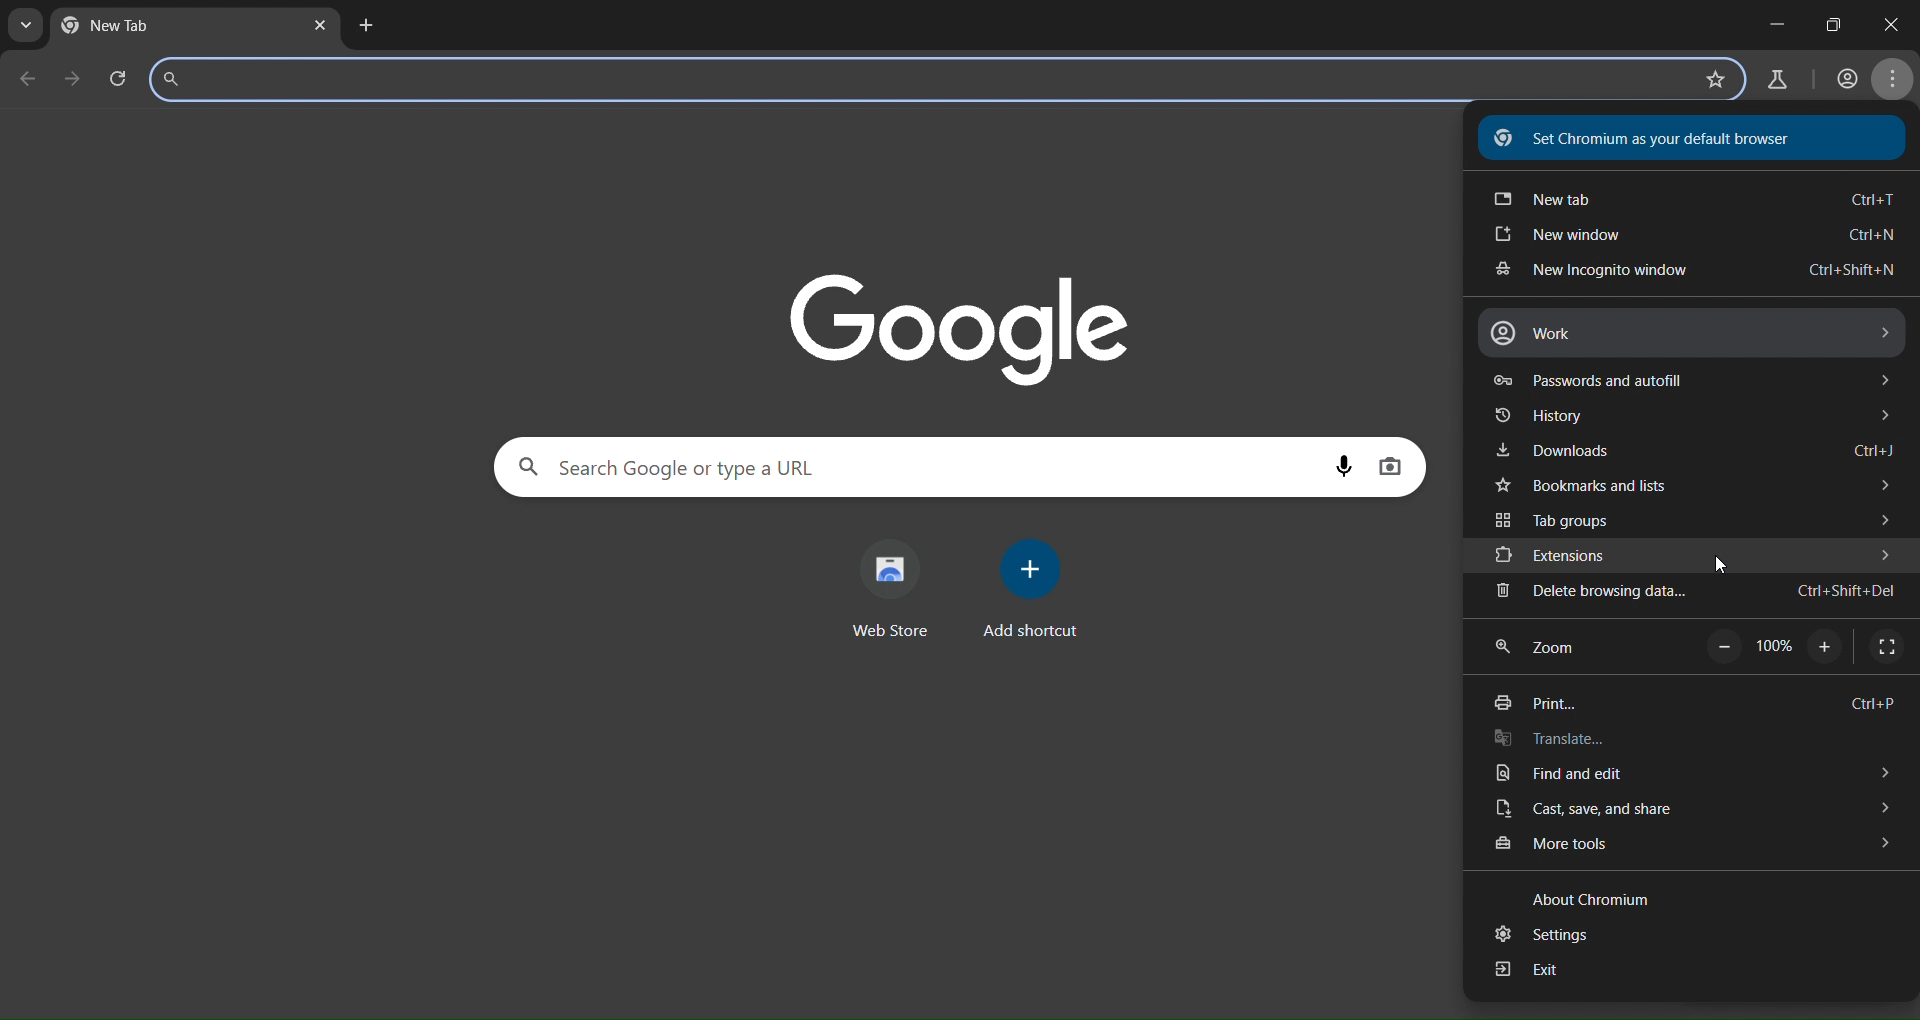  Describe the element at coordinates (368, 27) in the screenshot. I see `new tab` at that location.